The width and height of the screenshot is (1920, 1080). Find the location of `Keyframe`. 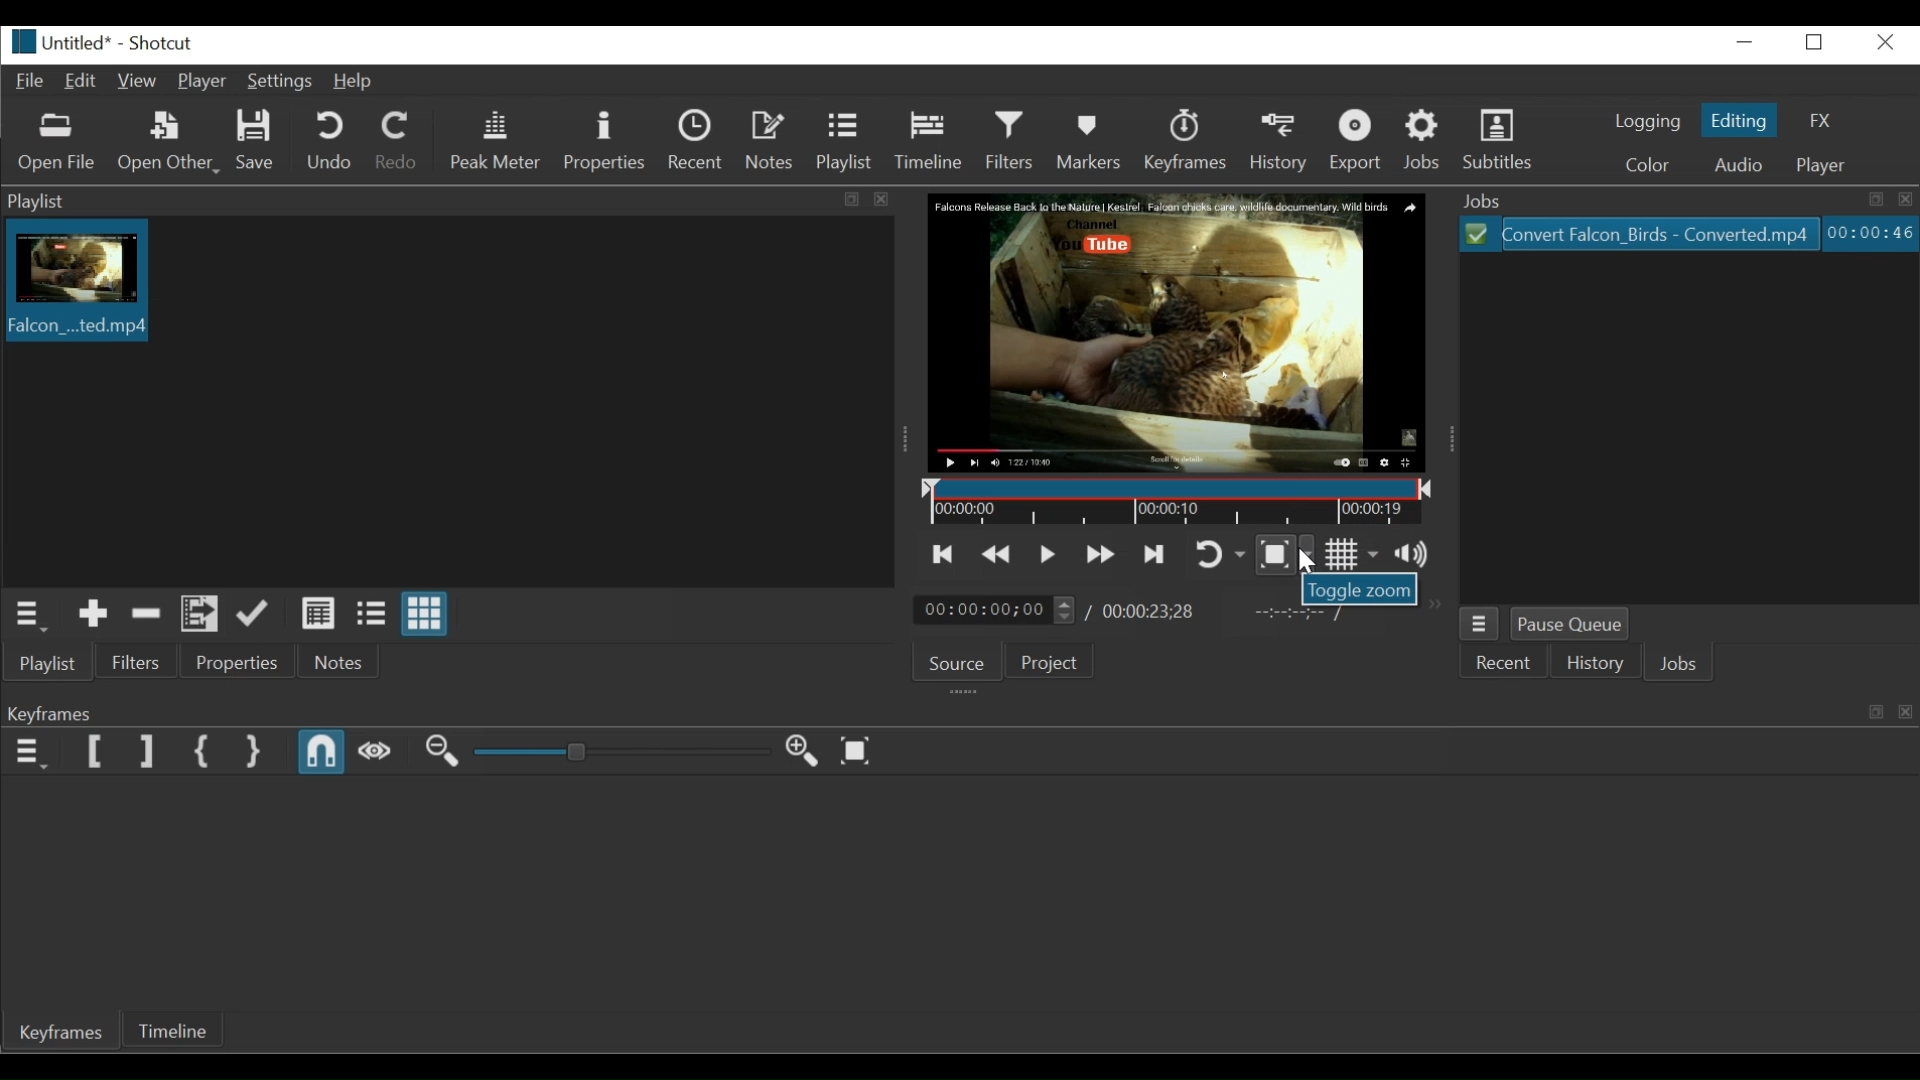

Keyframe is located at coordinates (1186, 140).